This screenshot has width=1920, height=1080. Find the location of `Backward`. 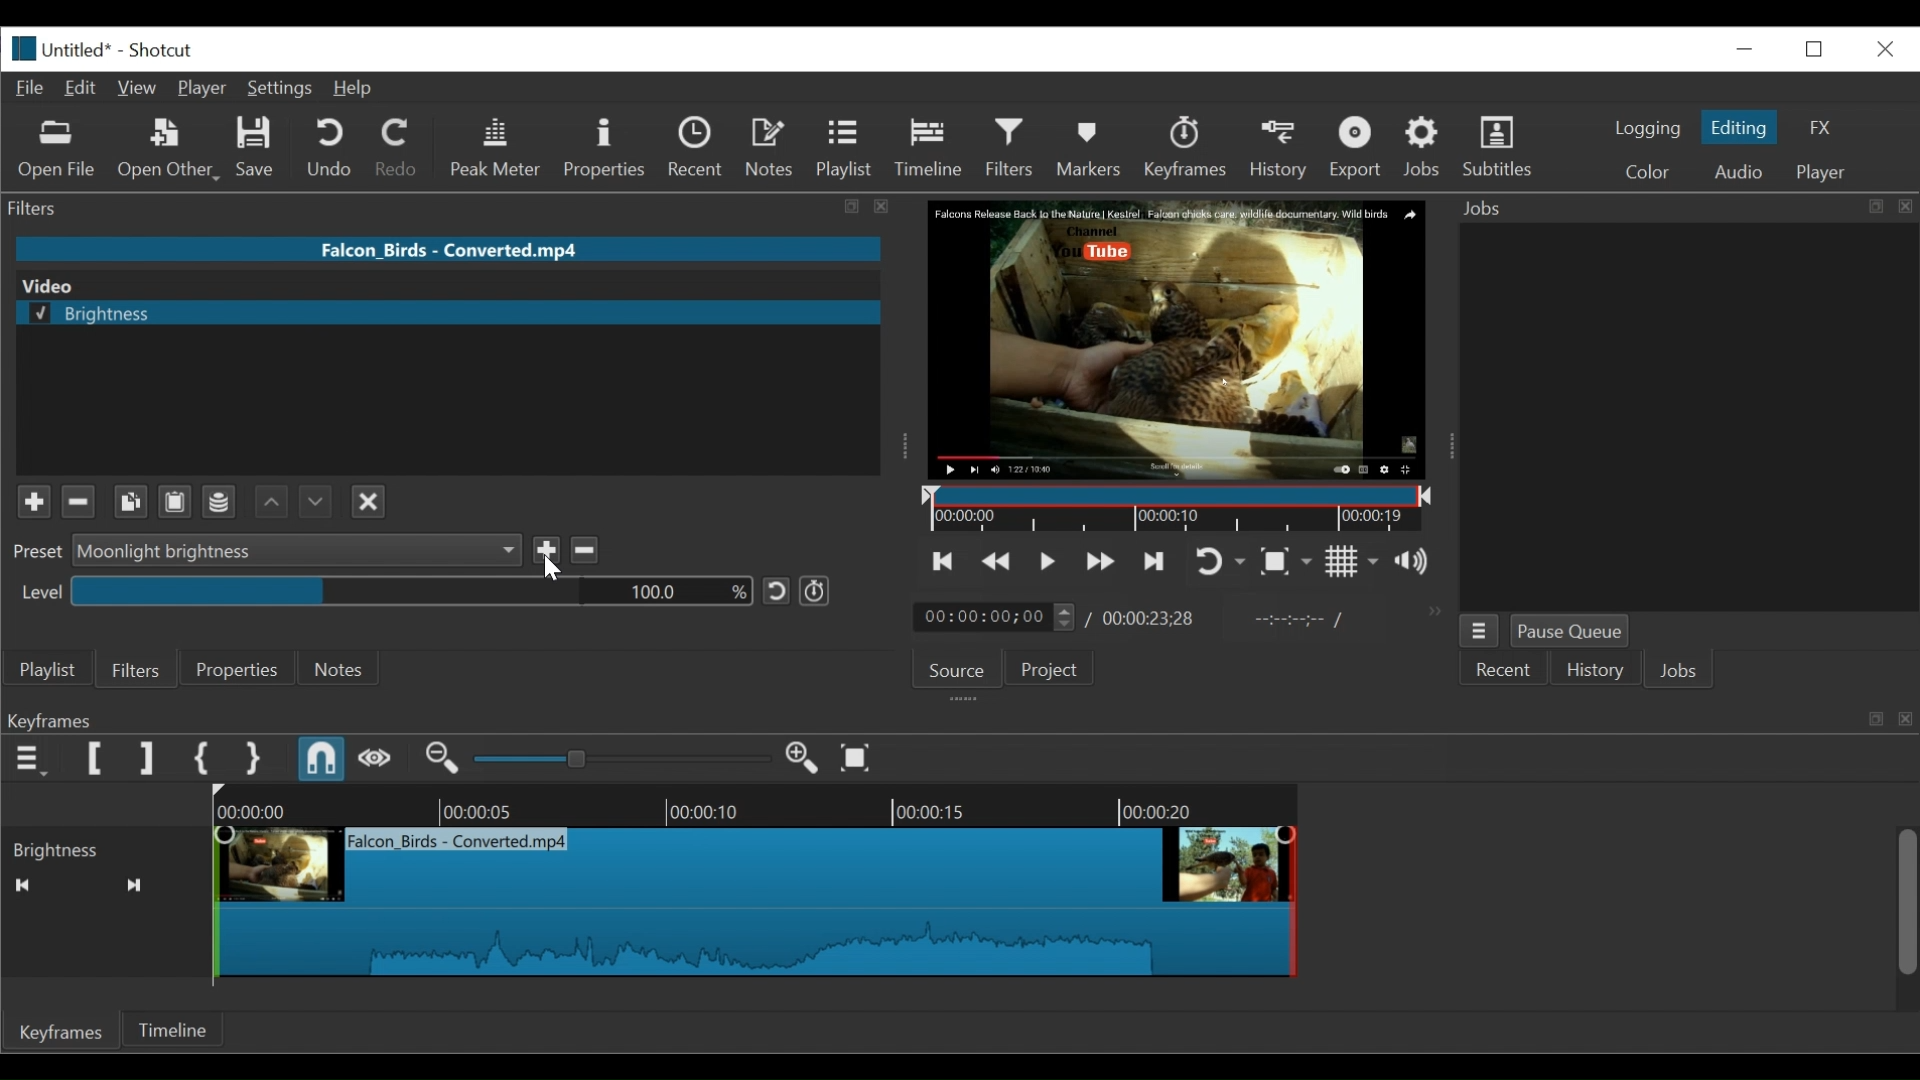

Backward is located at coordinates (265, 502).